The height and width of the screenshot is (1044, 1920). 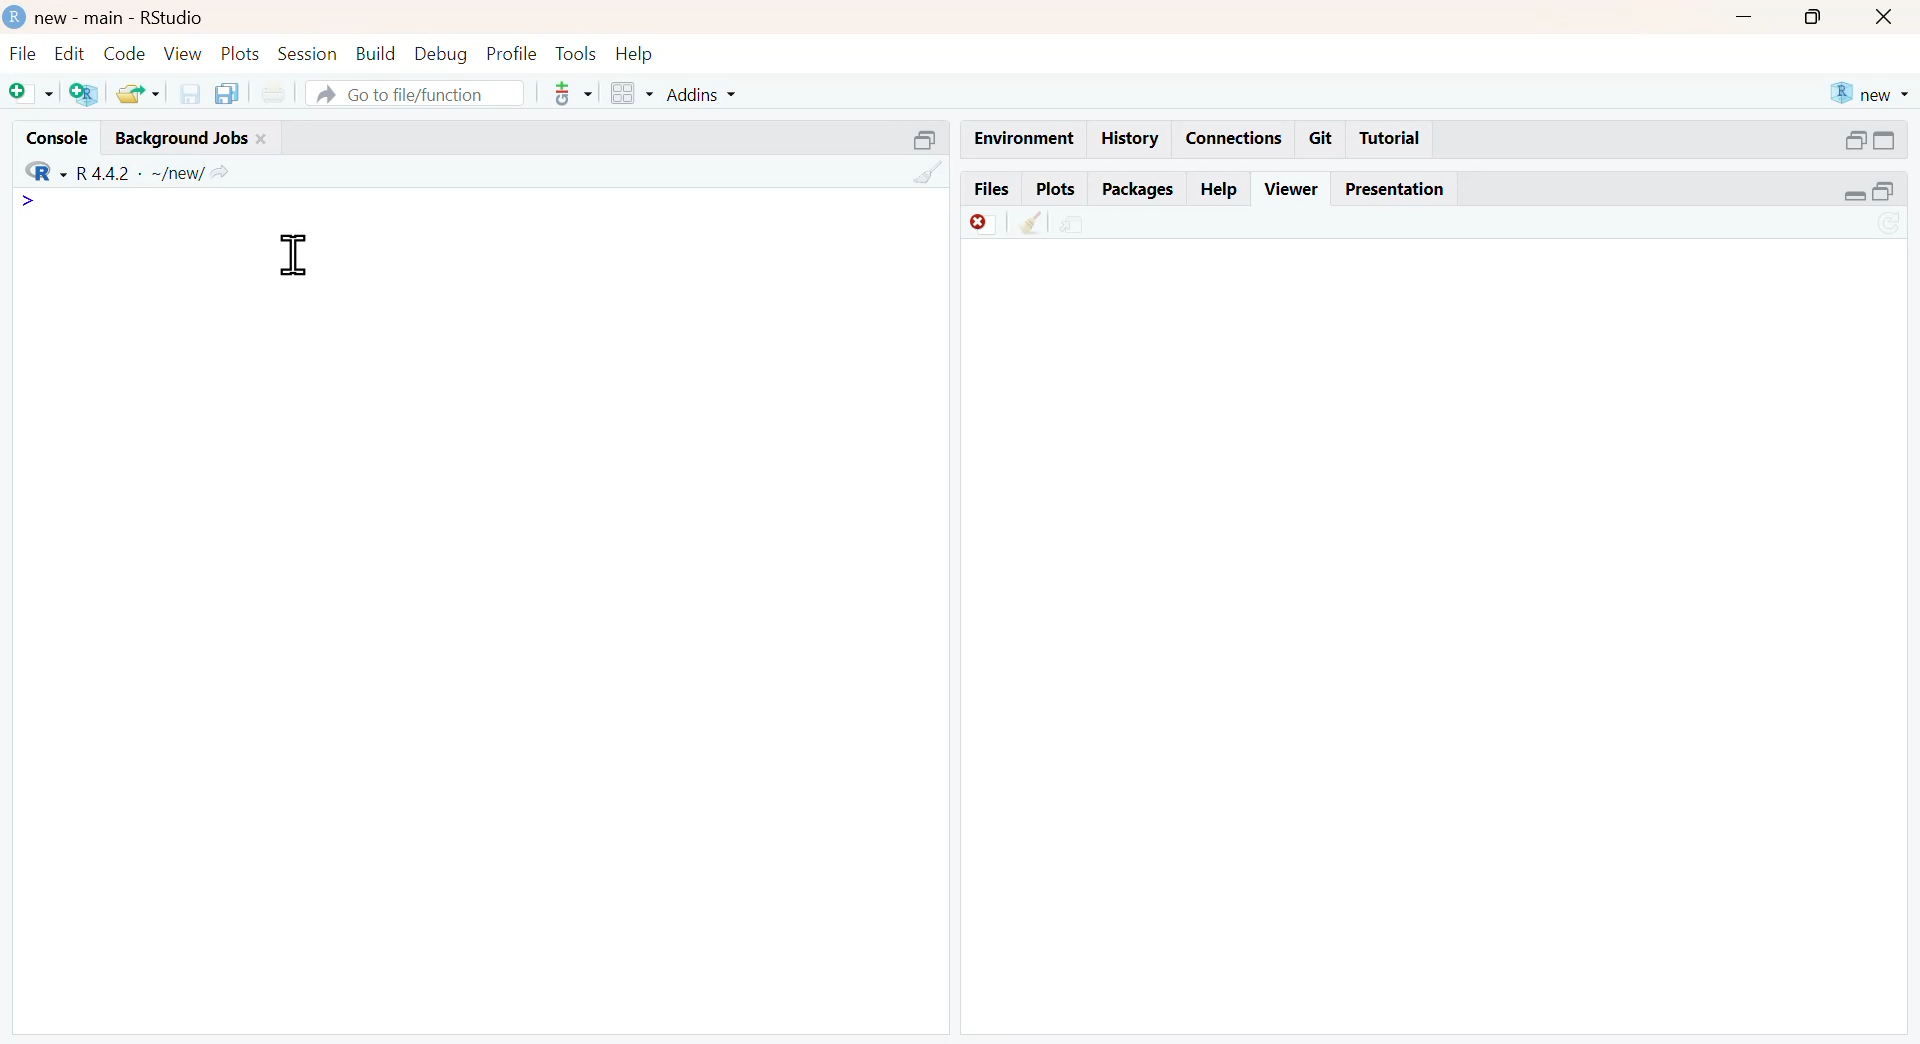 I want to click on addins, so click(x=704, y=96).